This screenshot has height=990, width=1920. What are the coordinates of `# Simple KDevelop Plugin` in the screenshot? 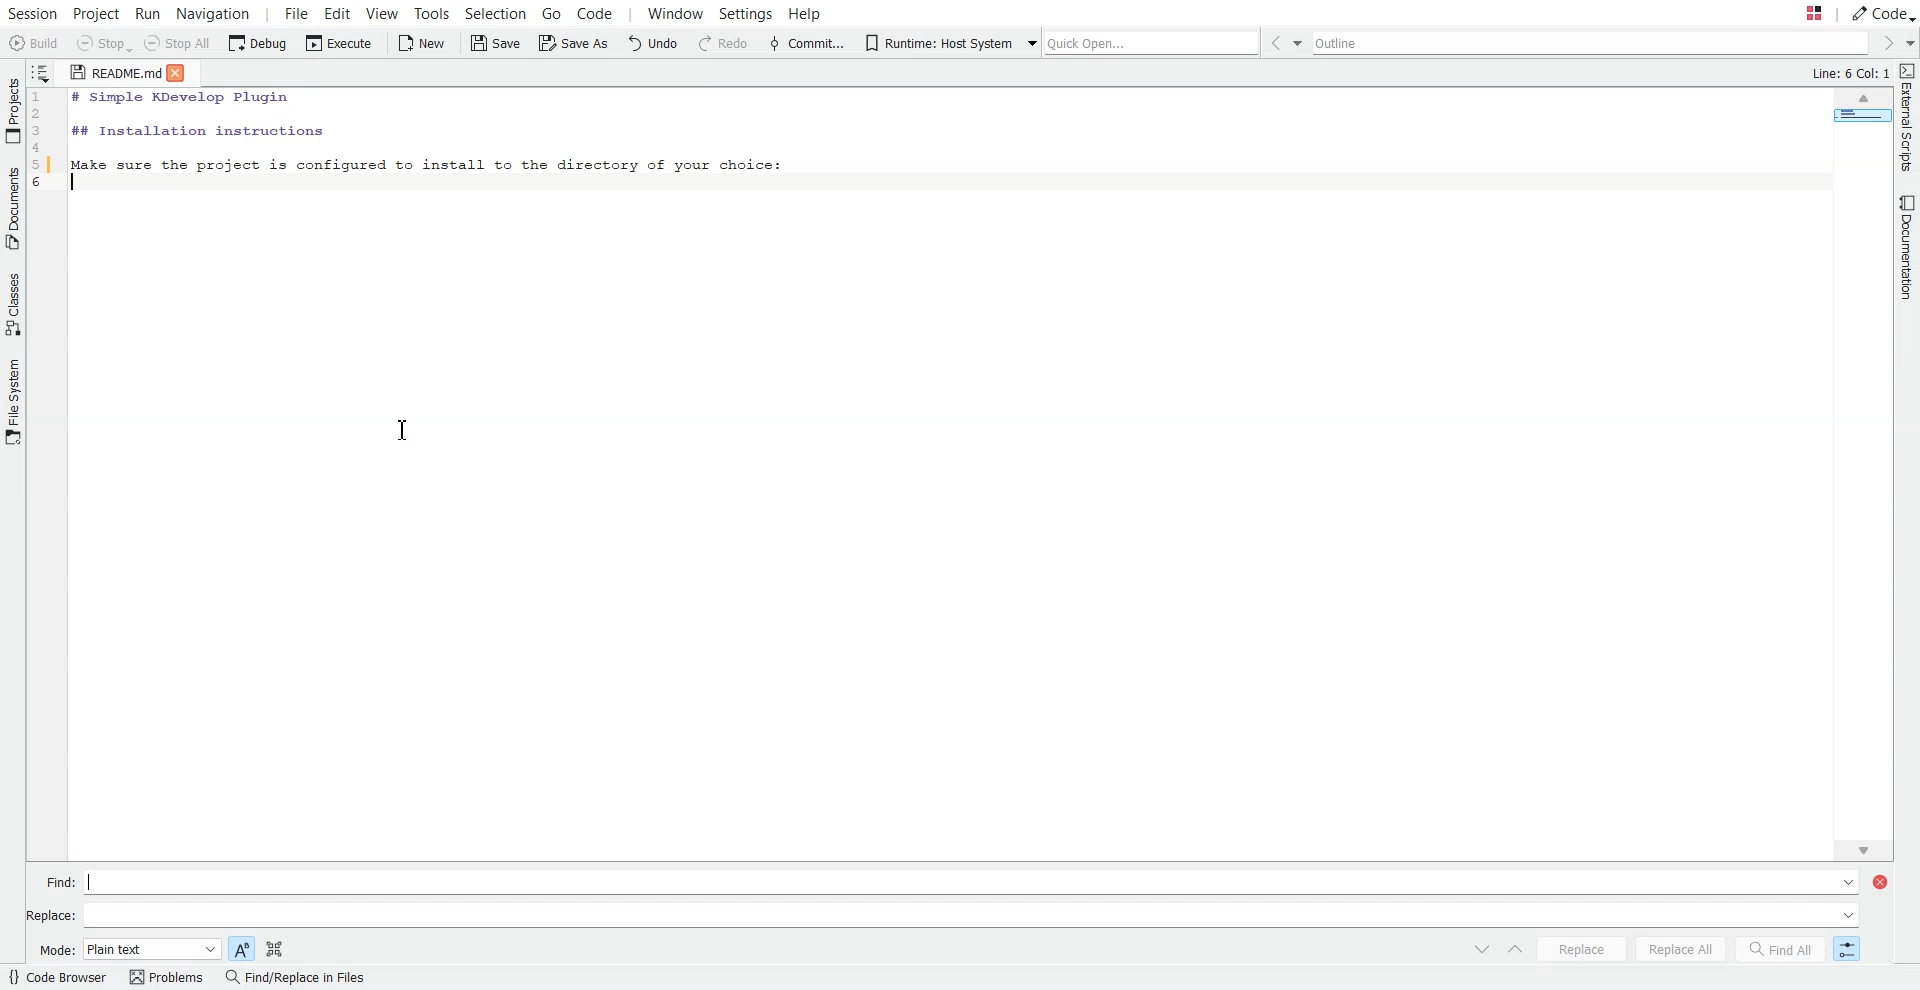 It's located at (182, 99).